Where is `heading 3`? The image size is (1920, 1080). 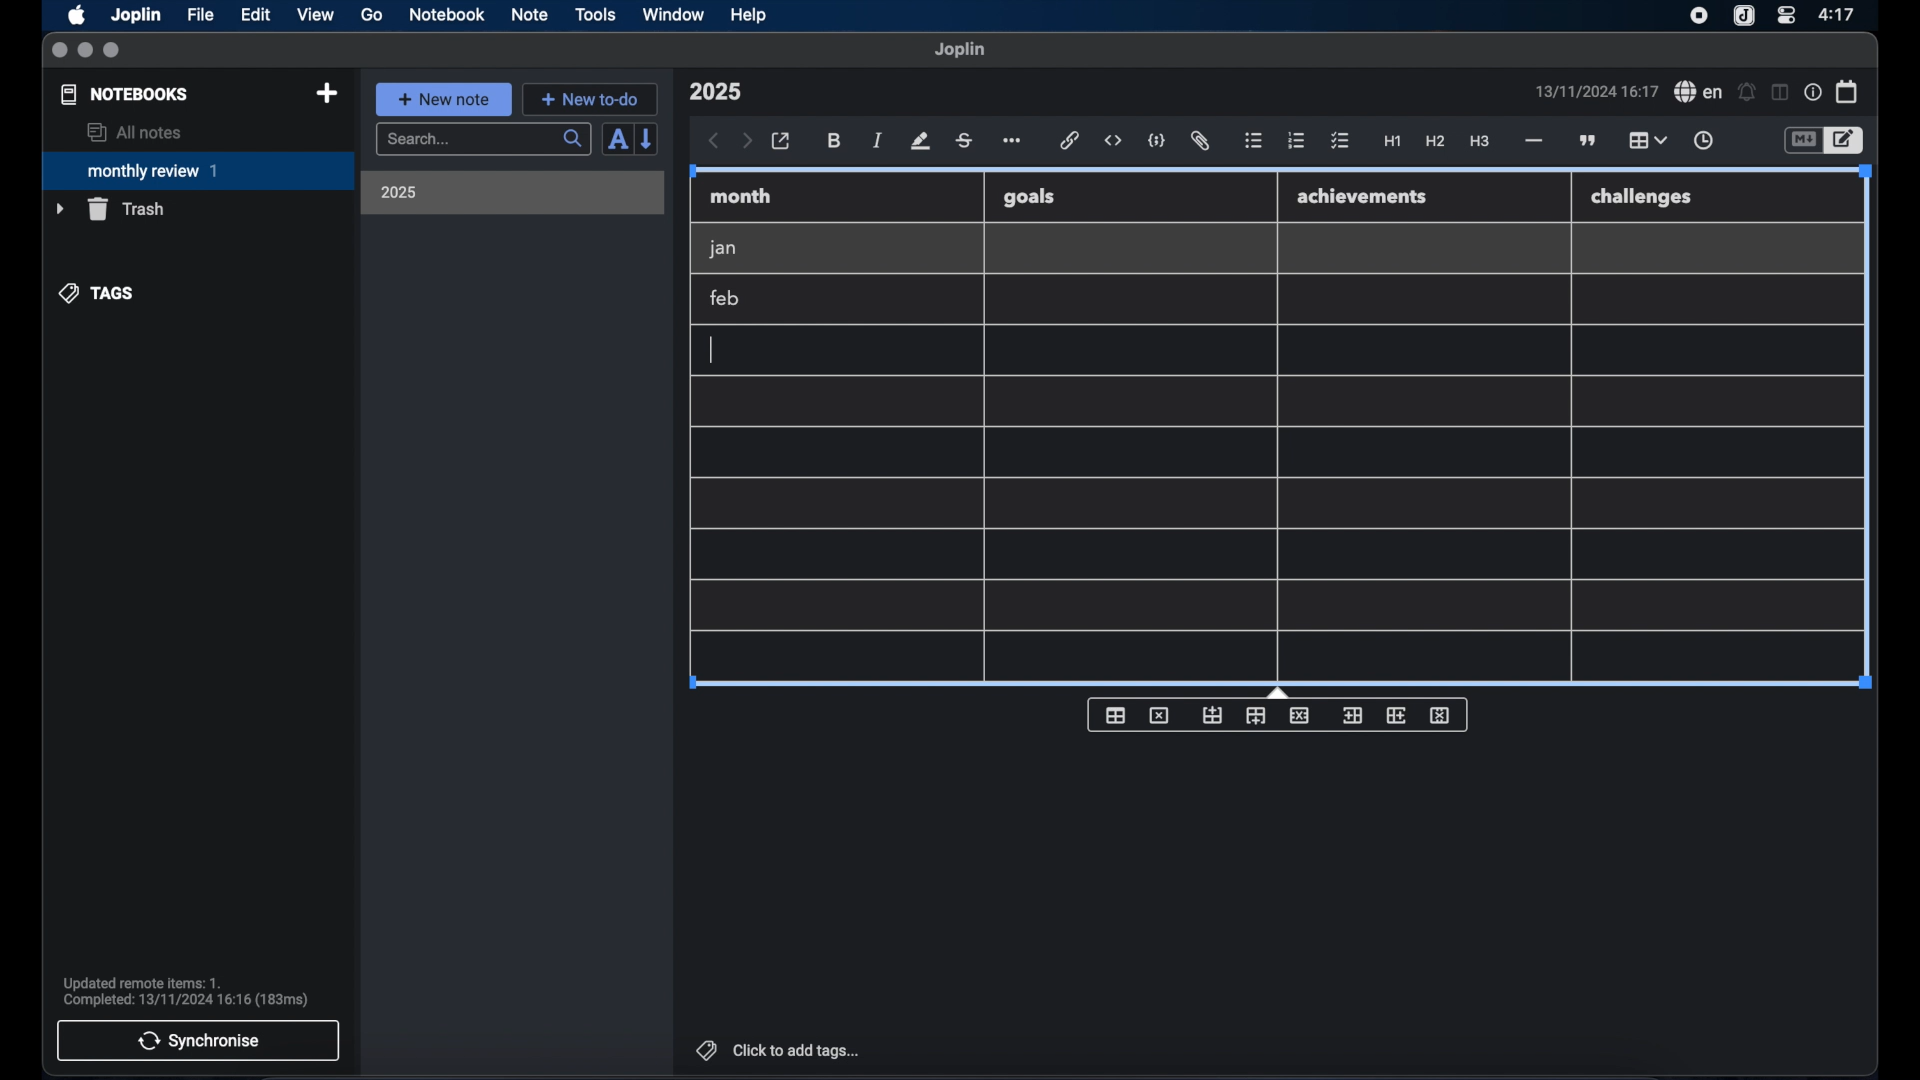
heading 3 is located at coordinates (1479, 142).